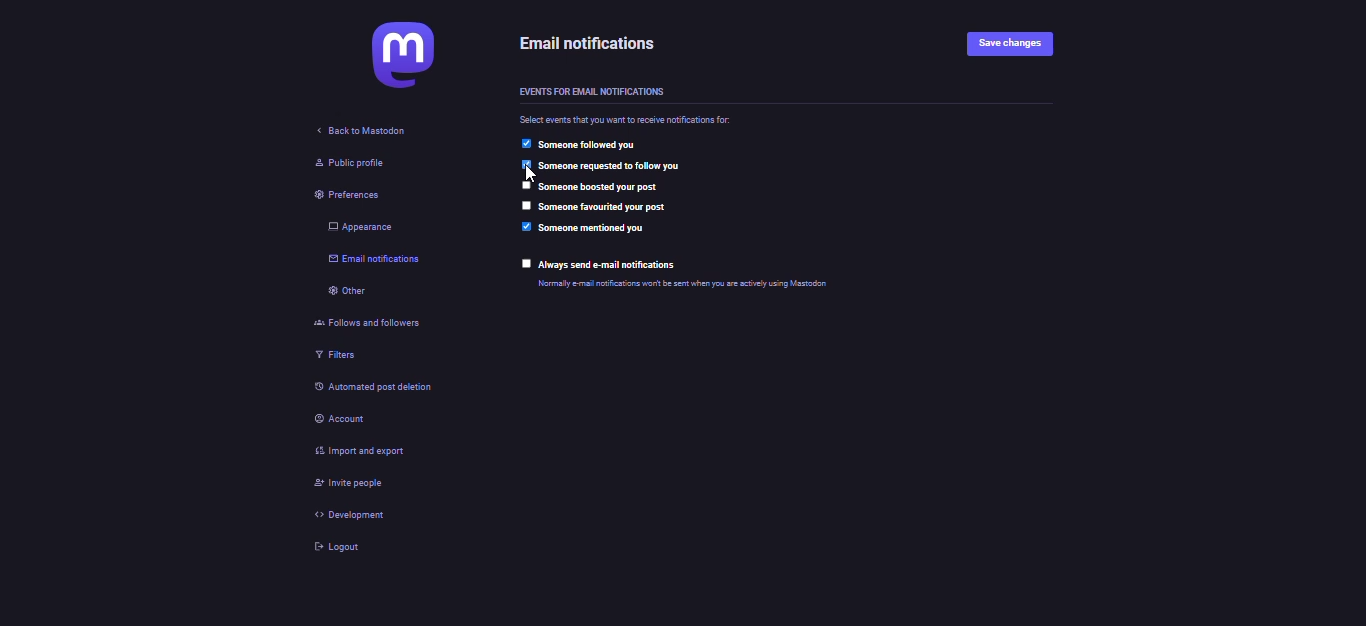 Image resolution: width=1366 pixels, height=626 pixels. Describe the element at coordinates (523, 165) in the screenshot. I see `enabled` at that location.